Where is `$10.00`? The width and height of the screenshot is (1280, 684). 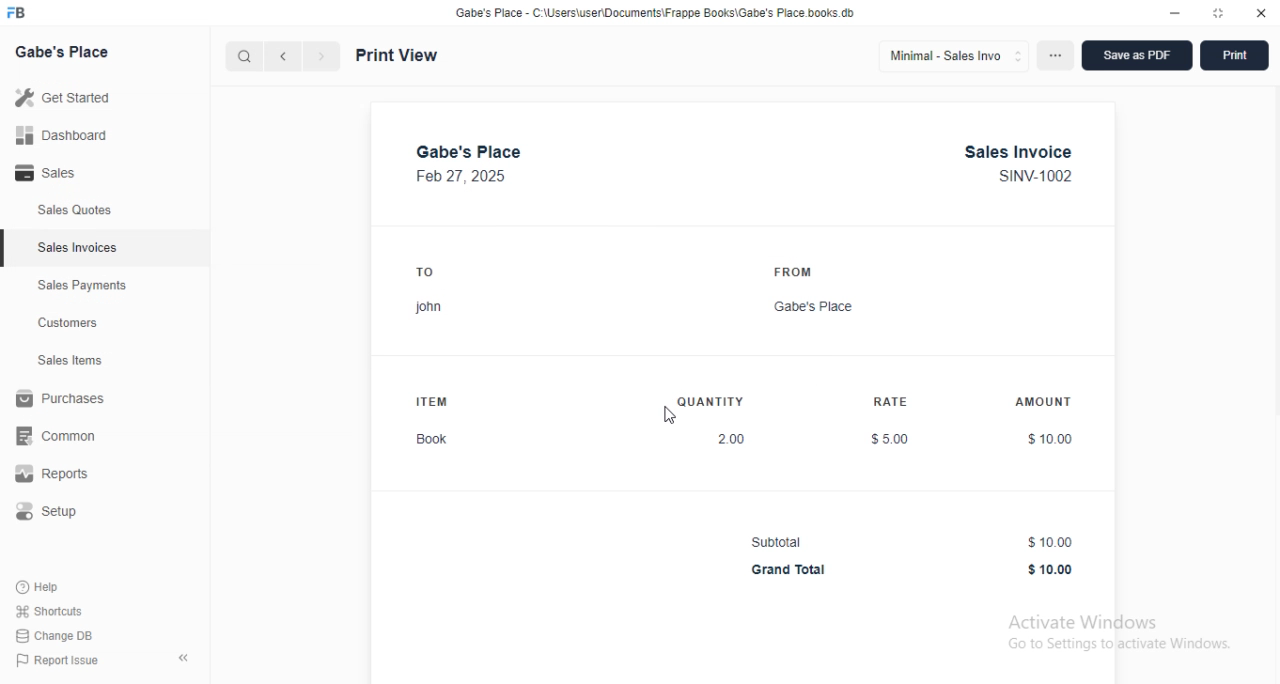 $10.00 is located at coordinates (1050, 440).